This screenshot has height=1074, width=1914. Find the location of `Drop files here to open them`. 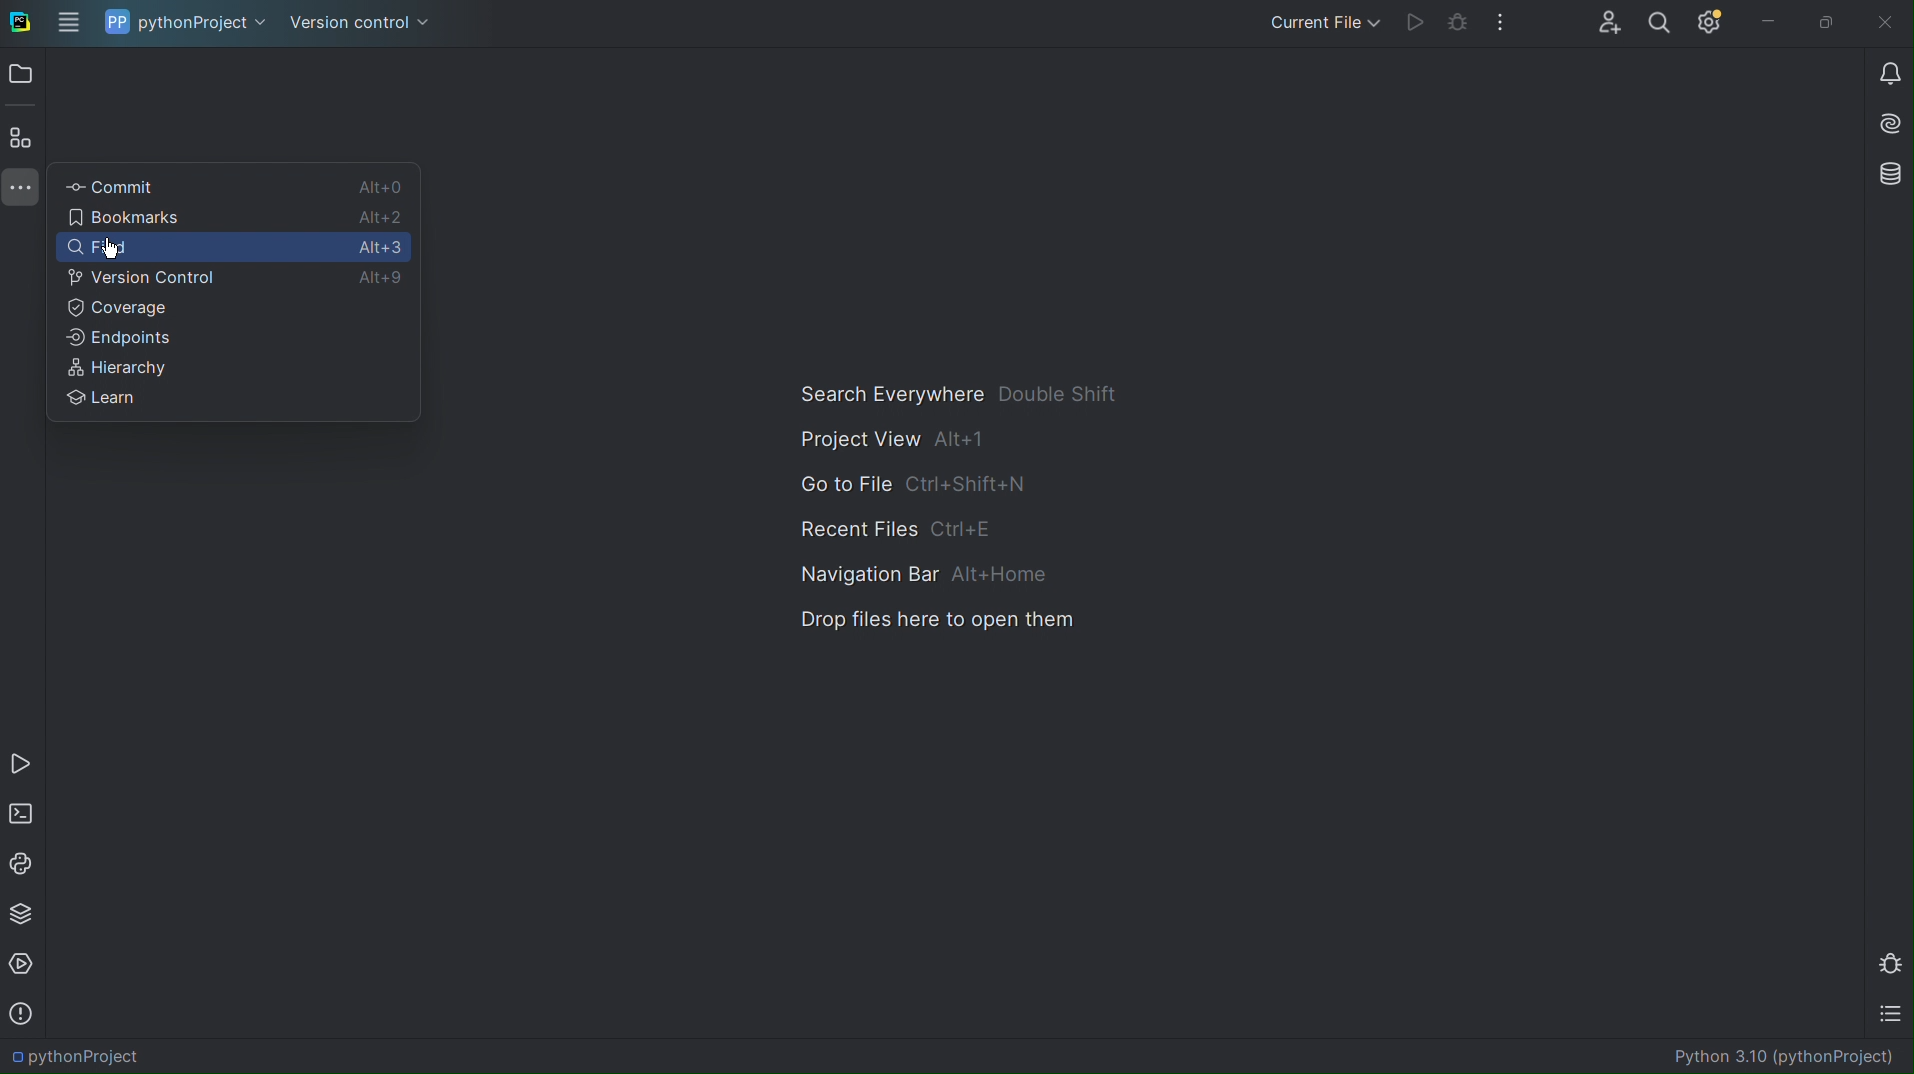

Drop files here to open them is located at coordinates (935, 622).